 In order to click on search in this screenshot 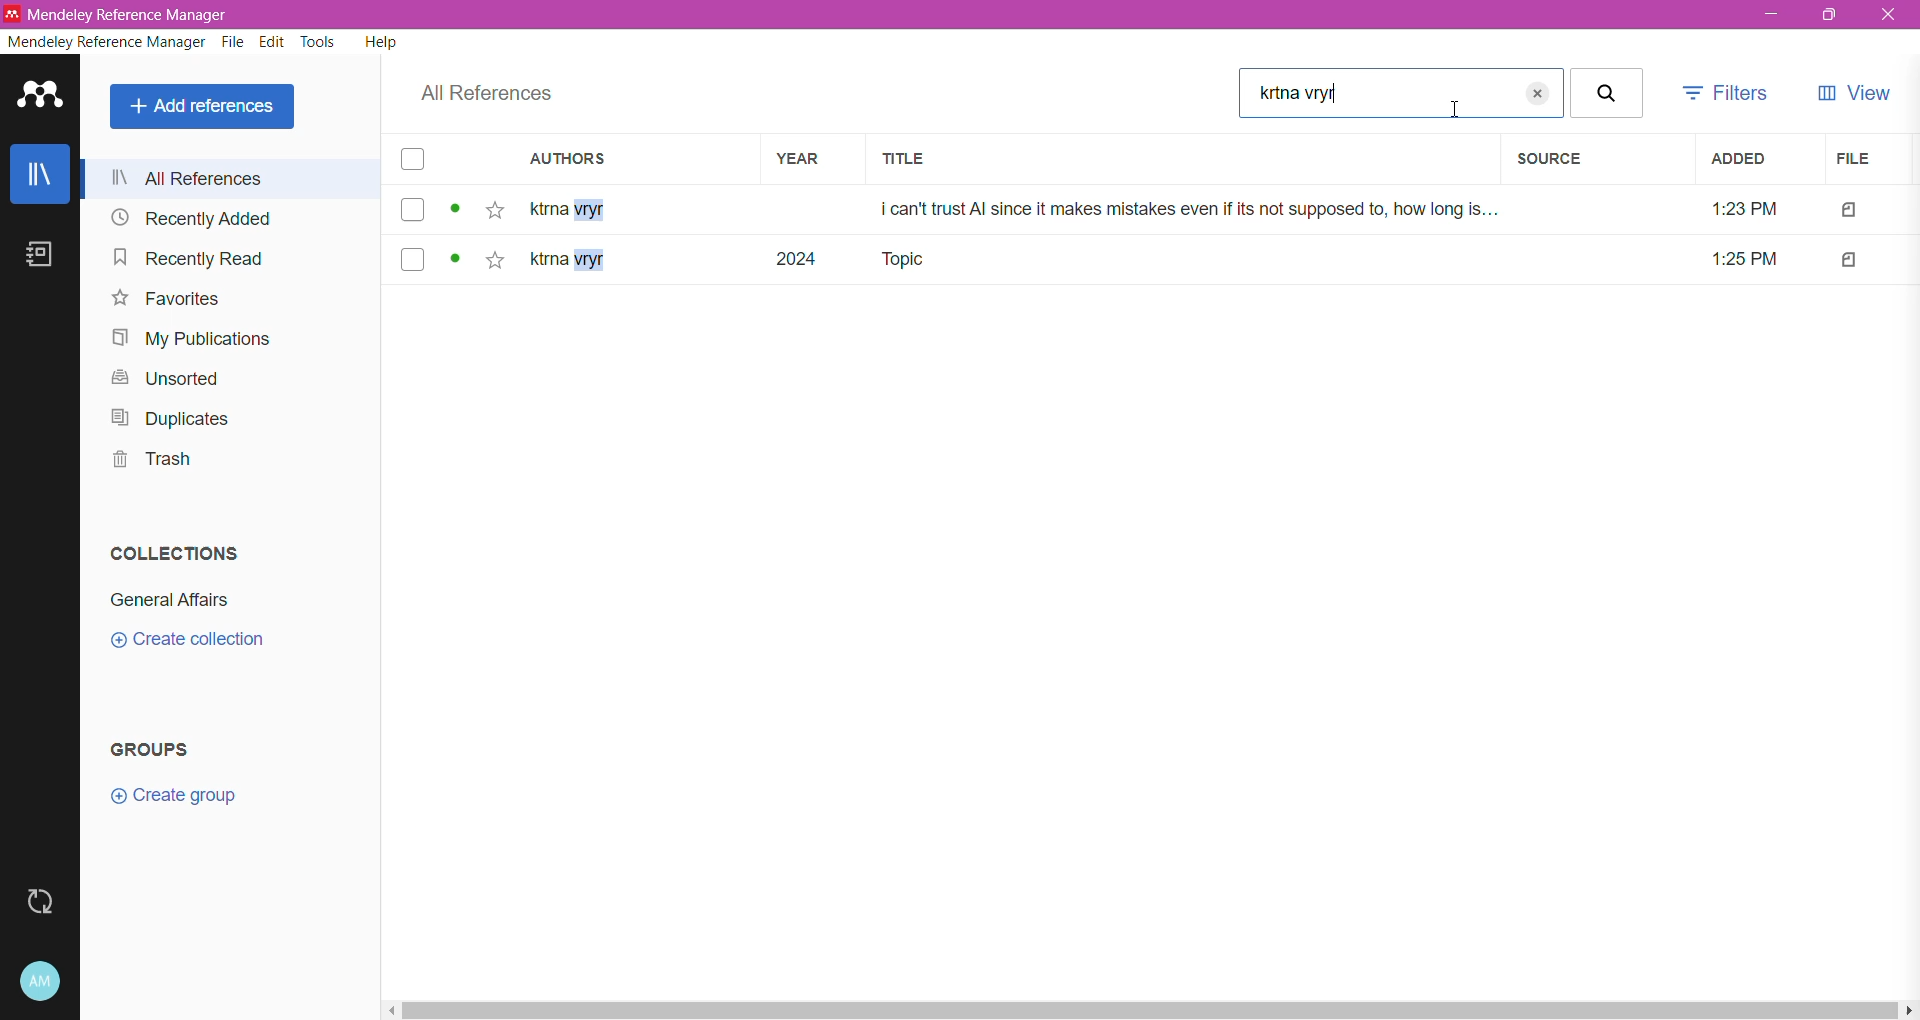, I will do `click(1605, 92)`.